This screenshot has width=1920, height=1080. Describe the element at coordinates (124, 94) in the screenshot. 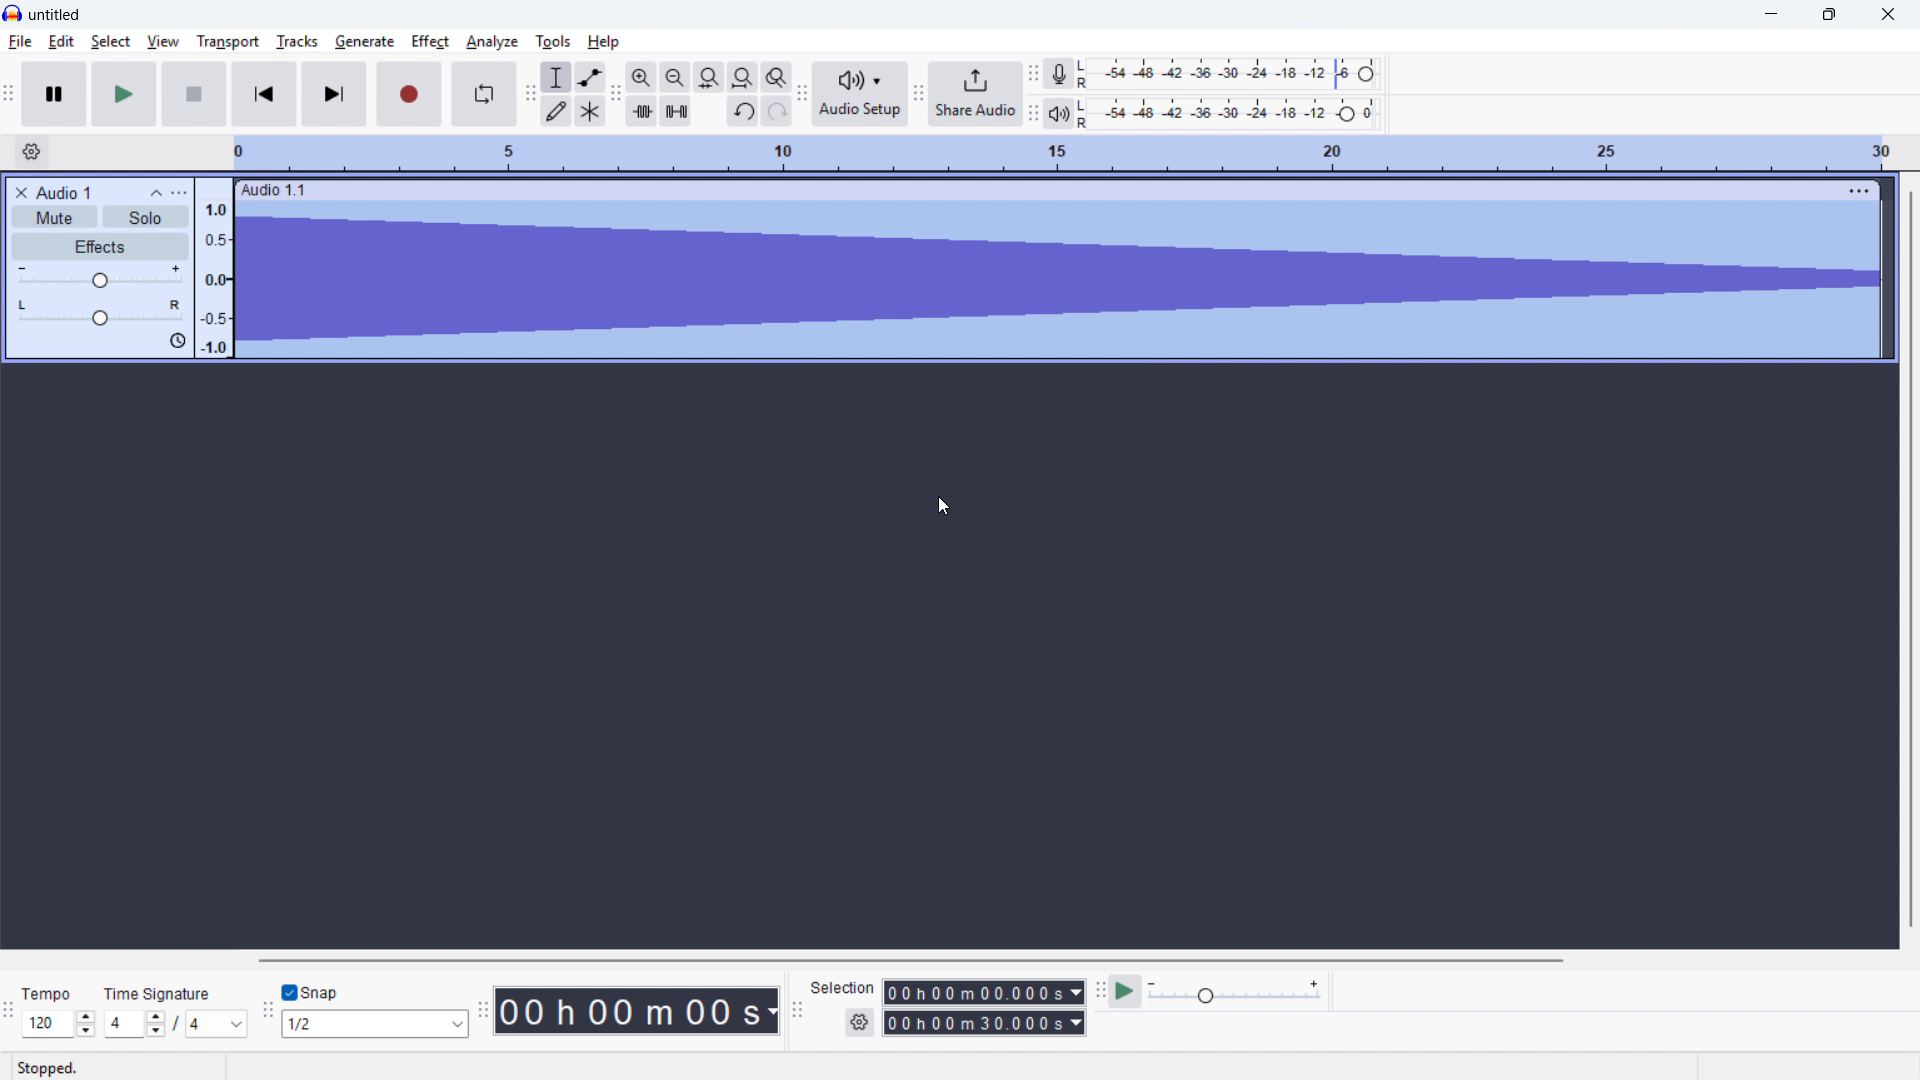

I see `play ` at that location.